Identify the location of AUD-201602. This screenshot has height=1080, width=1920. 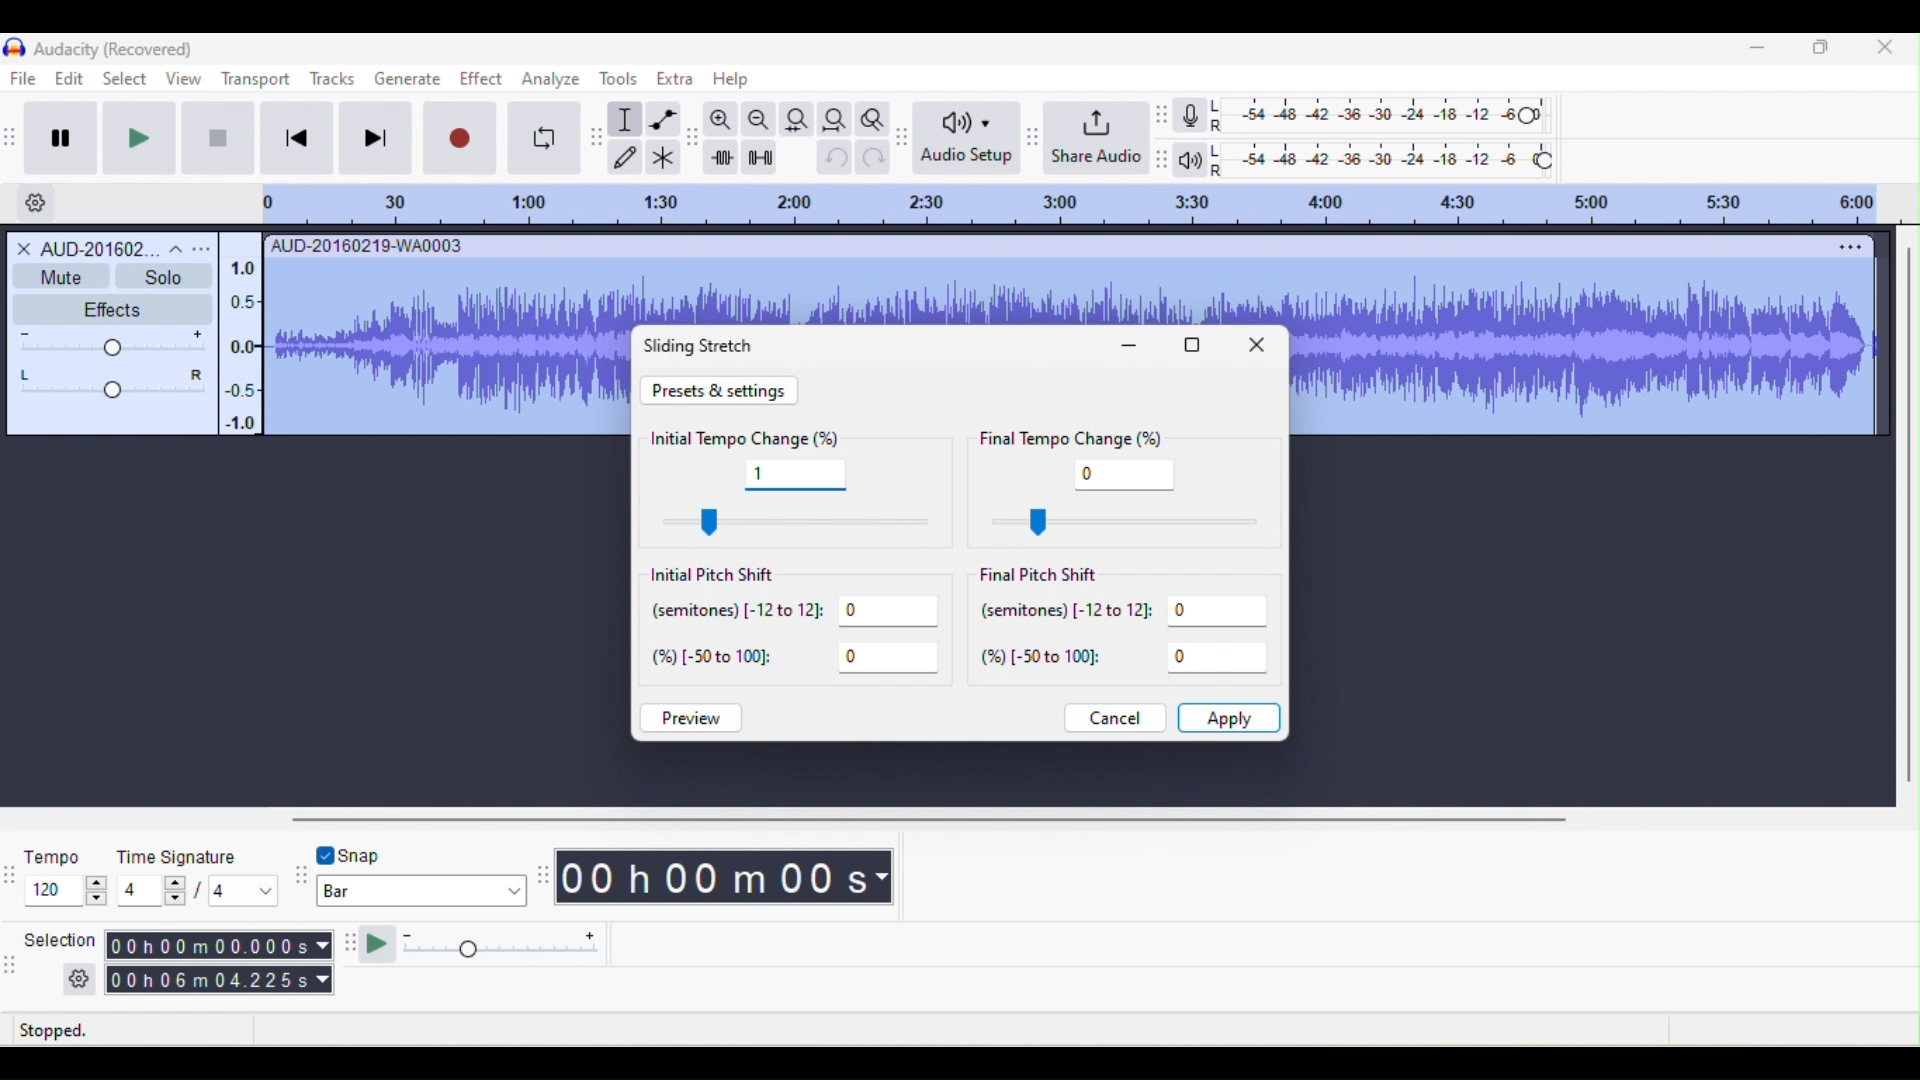
(112, 247).